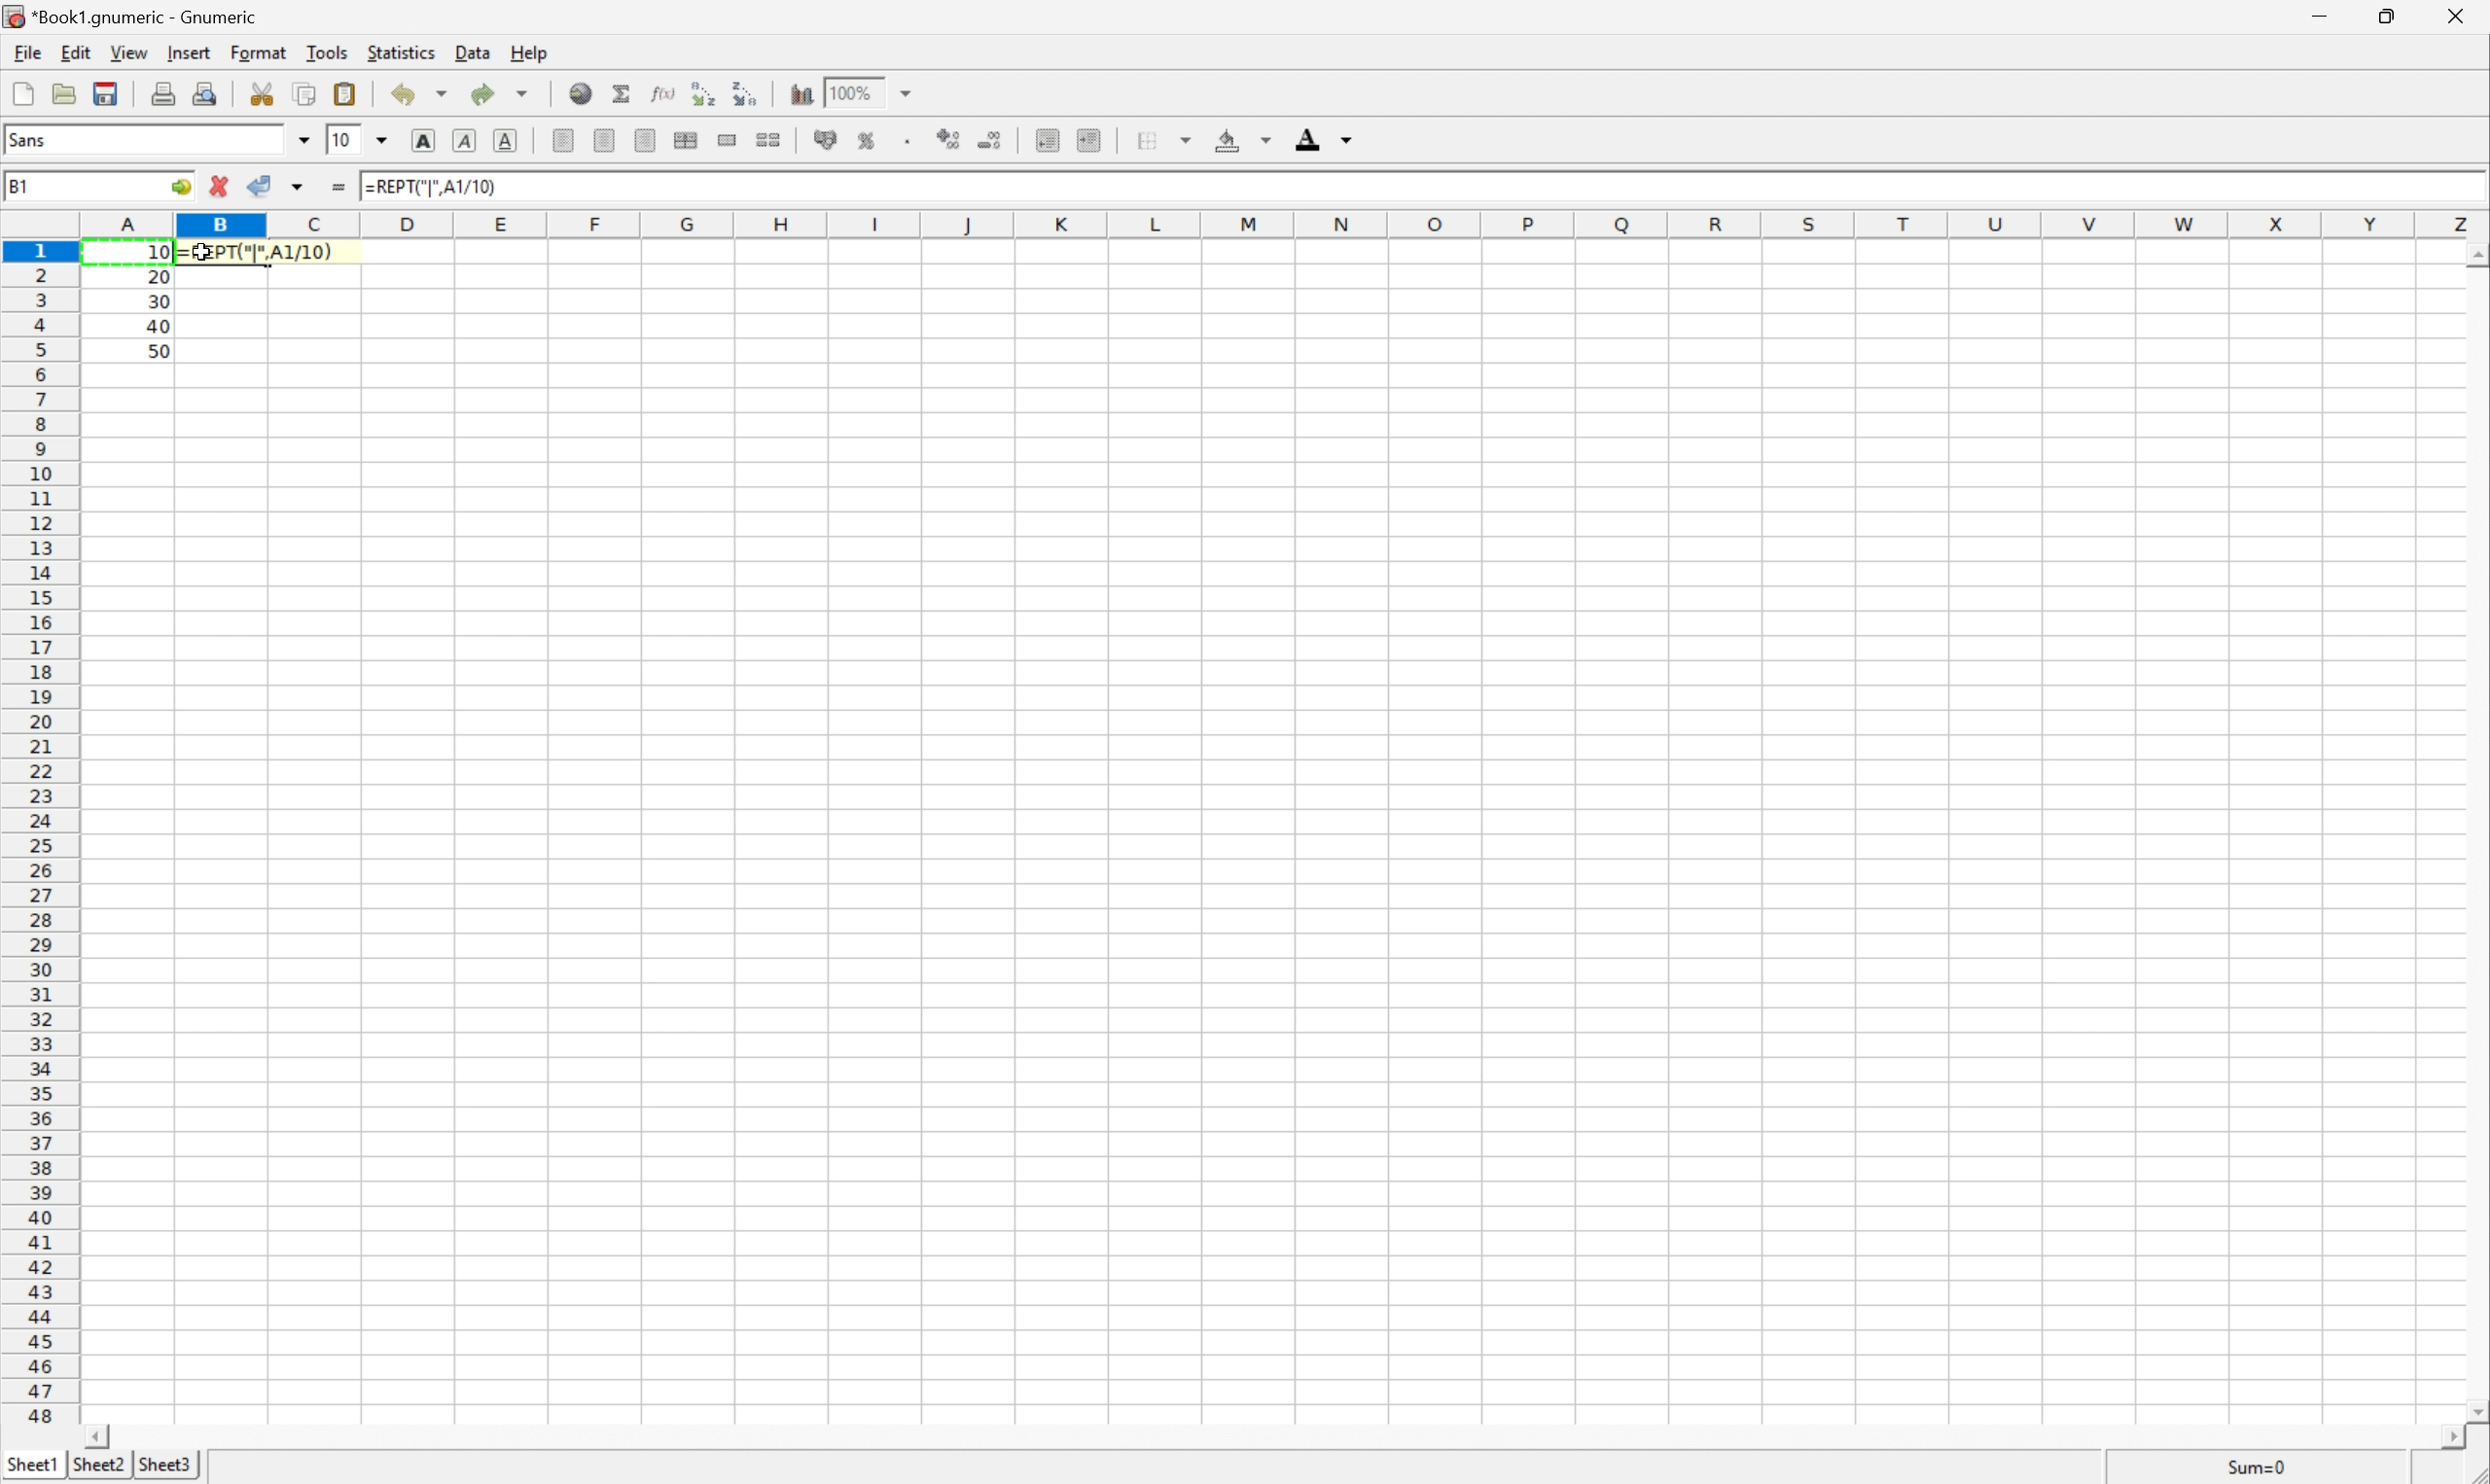 Image resolution: width=2490 pixels, height=1484 pixels. Describe the element at coordinates (160, 301) in the screenshot. I see `30` at that location.